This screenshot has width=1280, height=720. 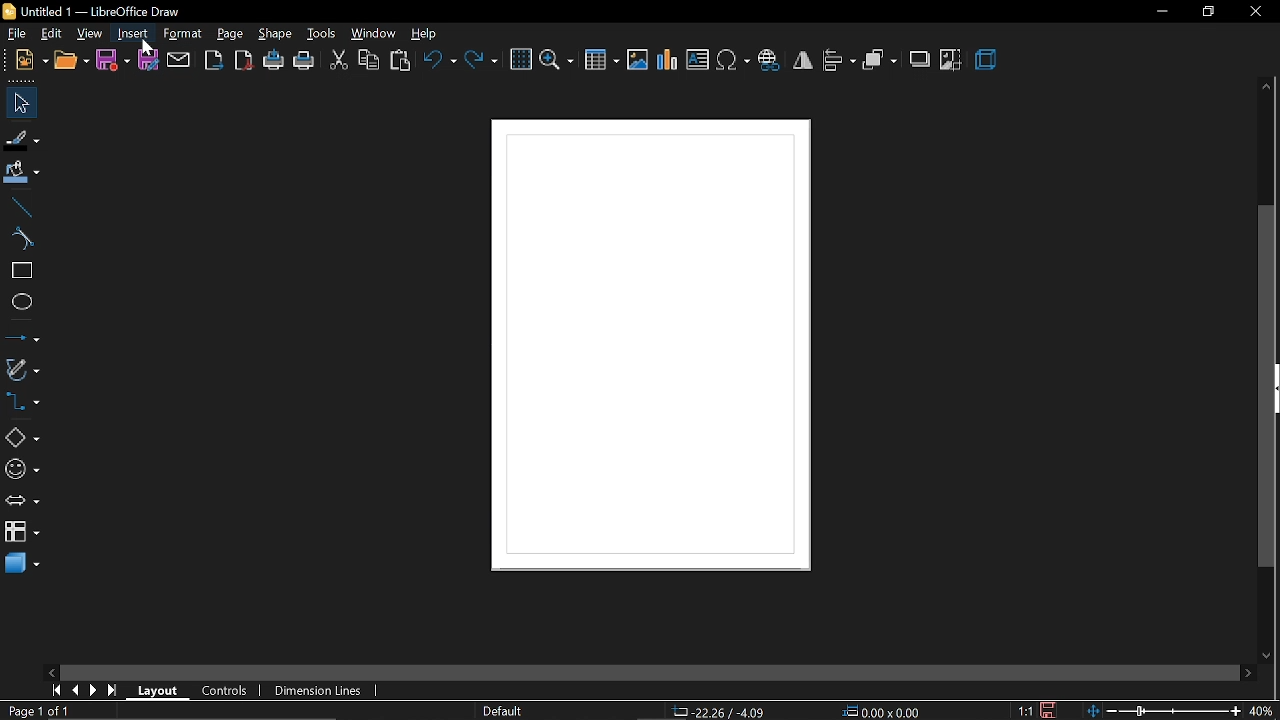 I want to click on shape, so click(x=275, y=35).